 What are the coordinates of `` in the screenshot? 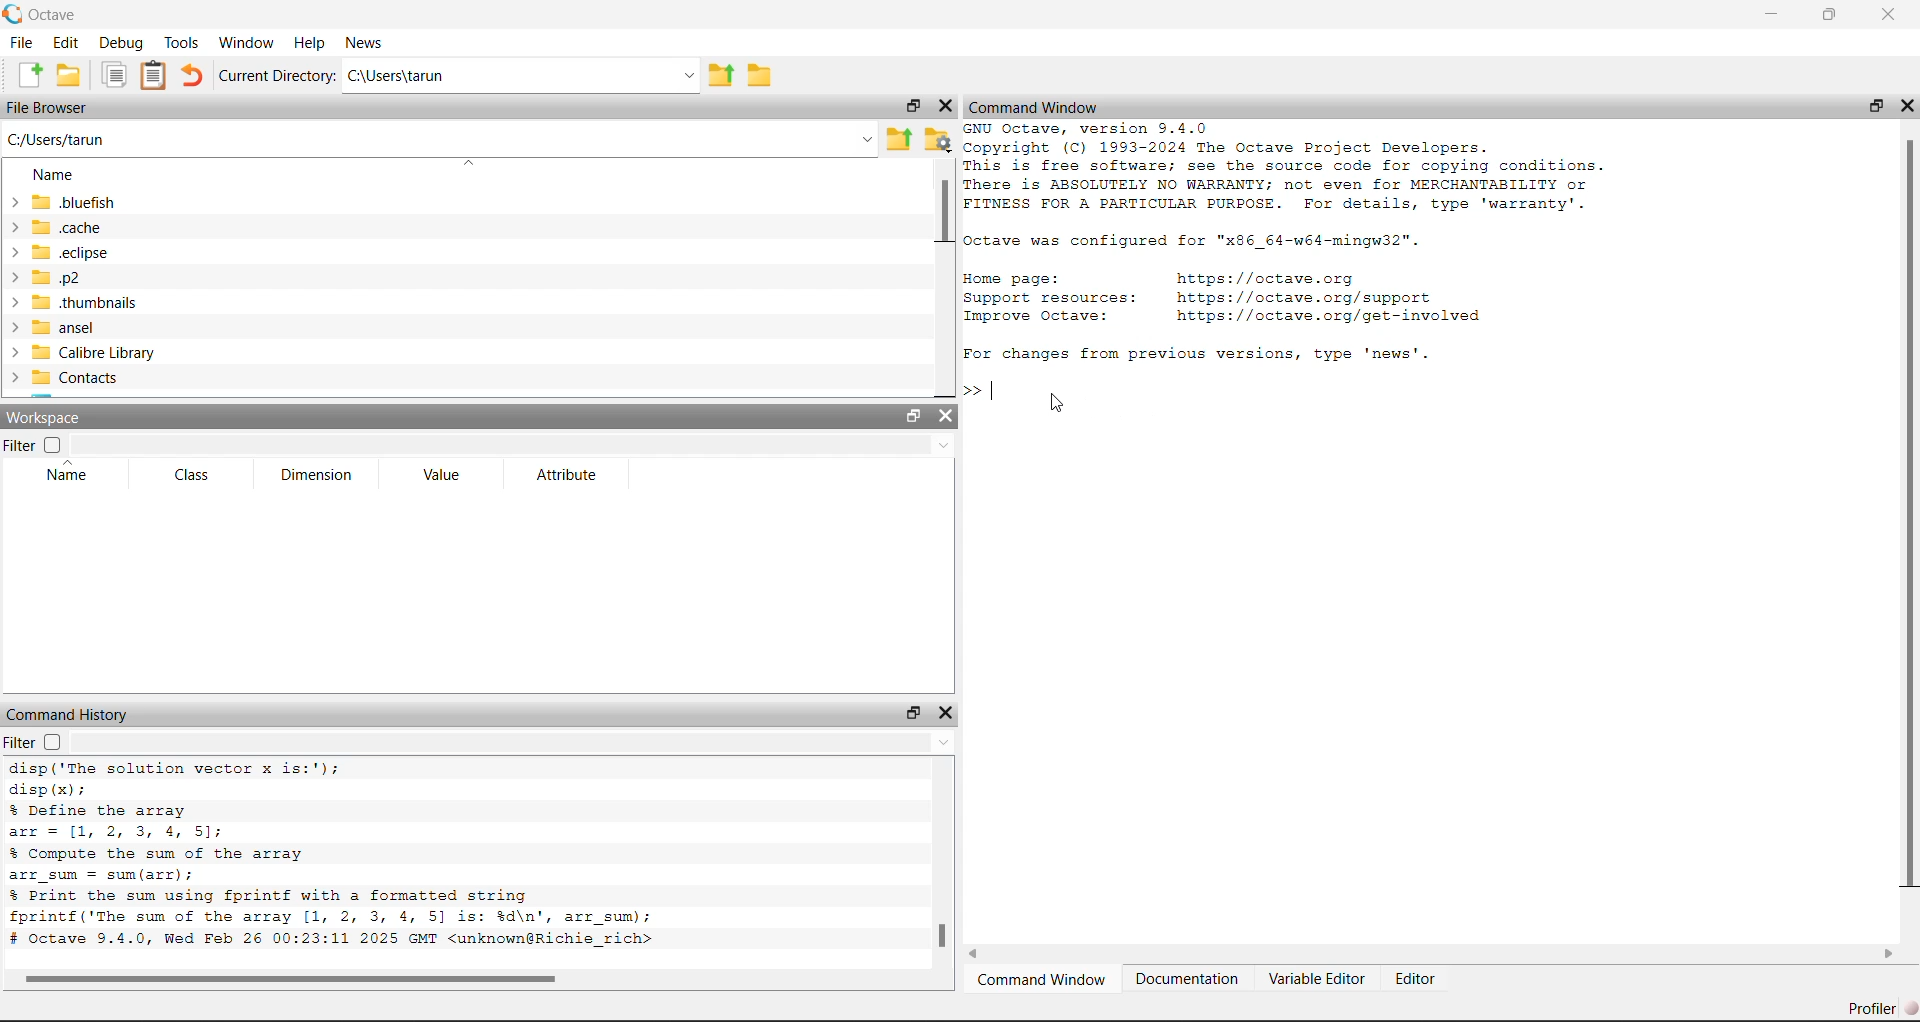 It's located at (294, 978).